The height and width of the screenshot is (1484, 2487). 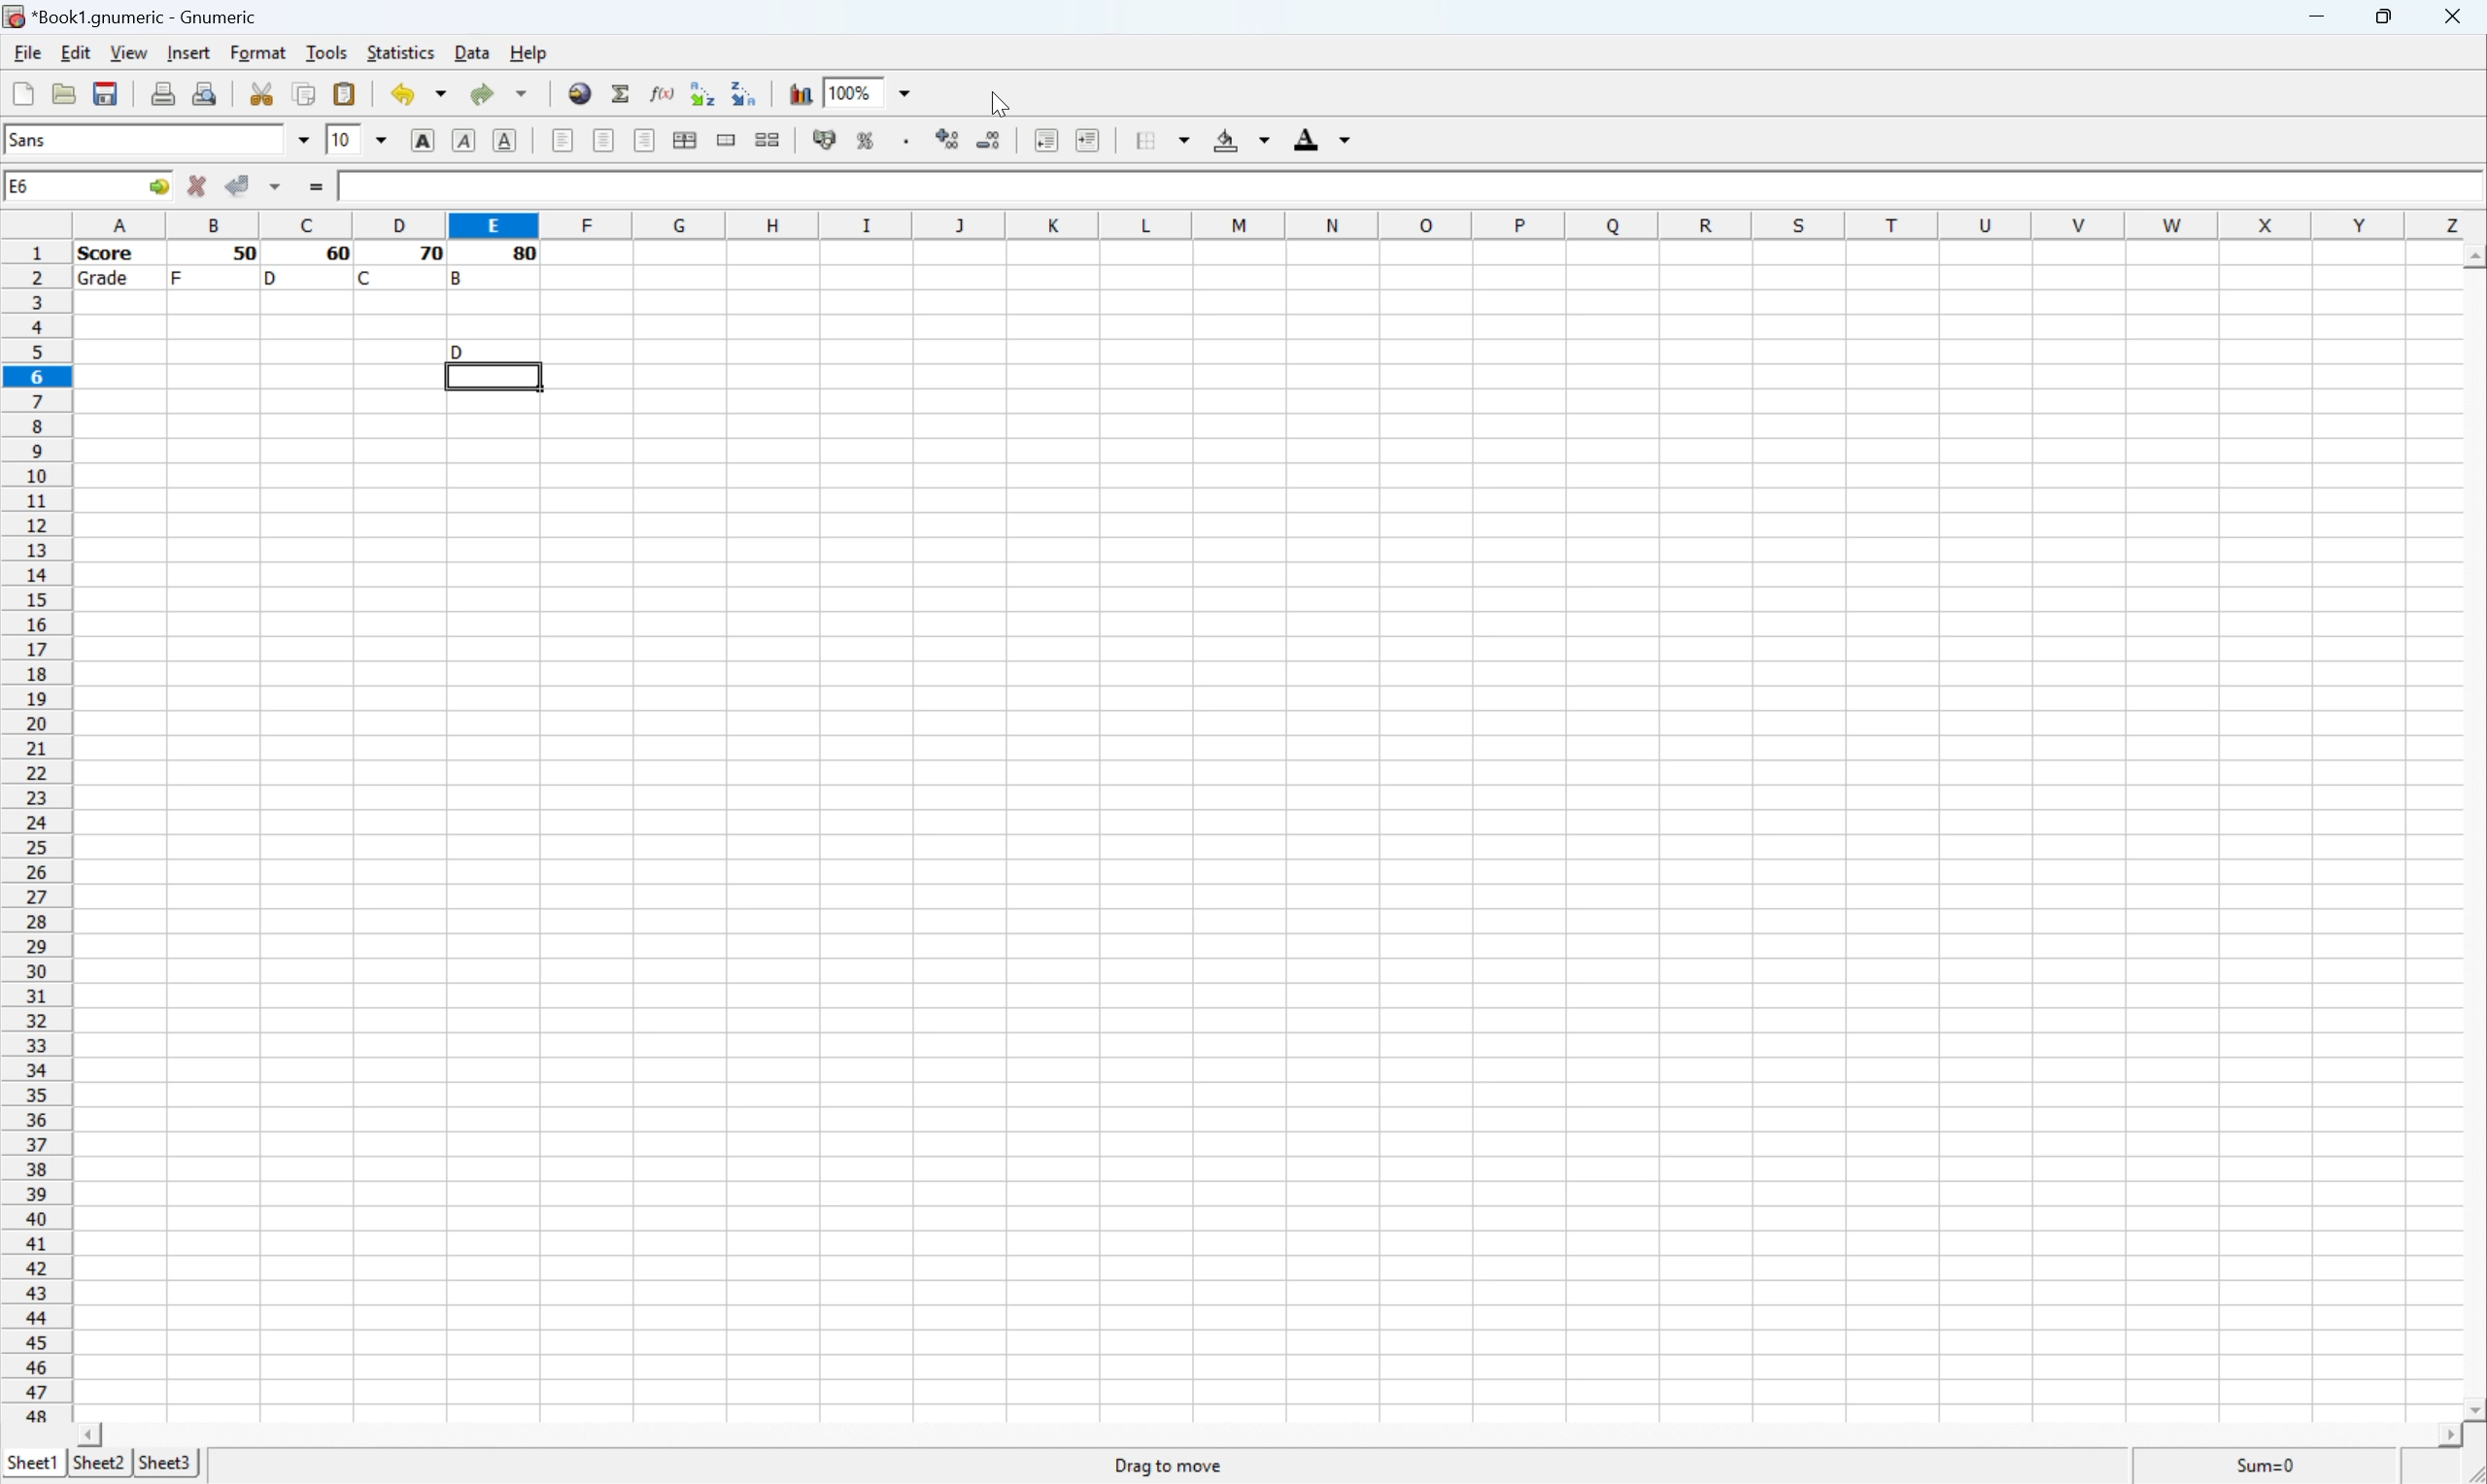 What do you see at coordinates (373, 138) in the screenshot?
I see `Drop Down` at bounding box center [373, 138].